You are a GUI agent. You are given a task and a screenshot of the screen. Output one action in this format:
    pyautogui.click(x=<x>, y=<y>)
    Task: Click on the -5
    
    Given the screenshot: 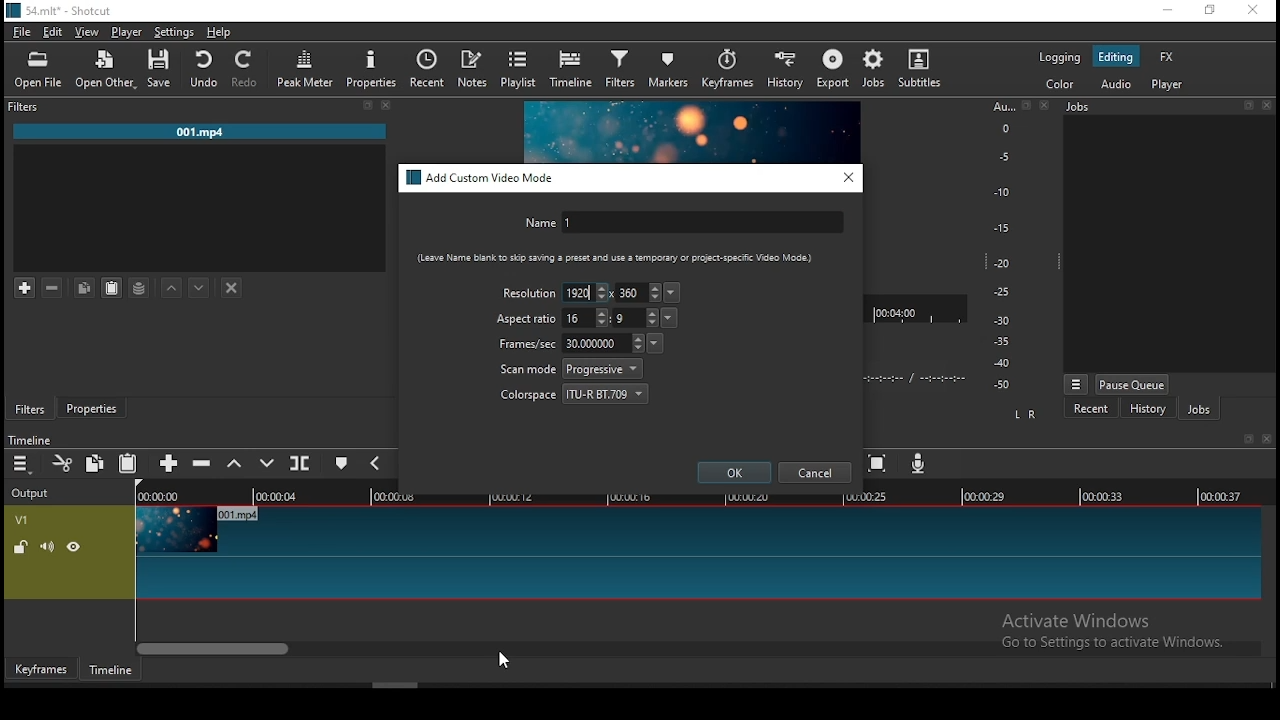 What is the action you would take?
    pyautogui.click(x=1002, y=155)
    